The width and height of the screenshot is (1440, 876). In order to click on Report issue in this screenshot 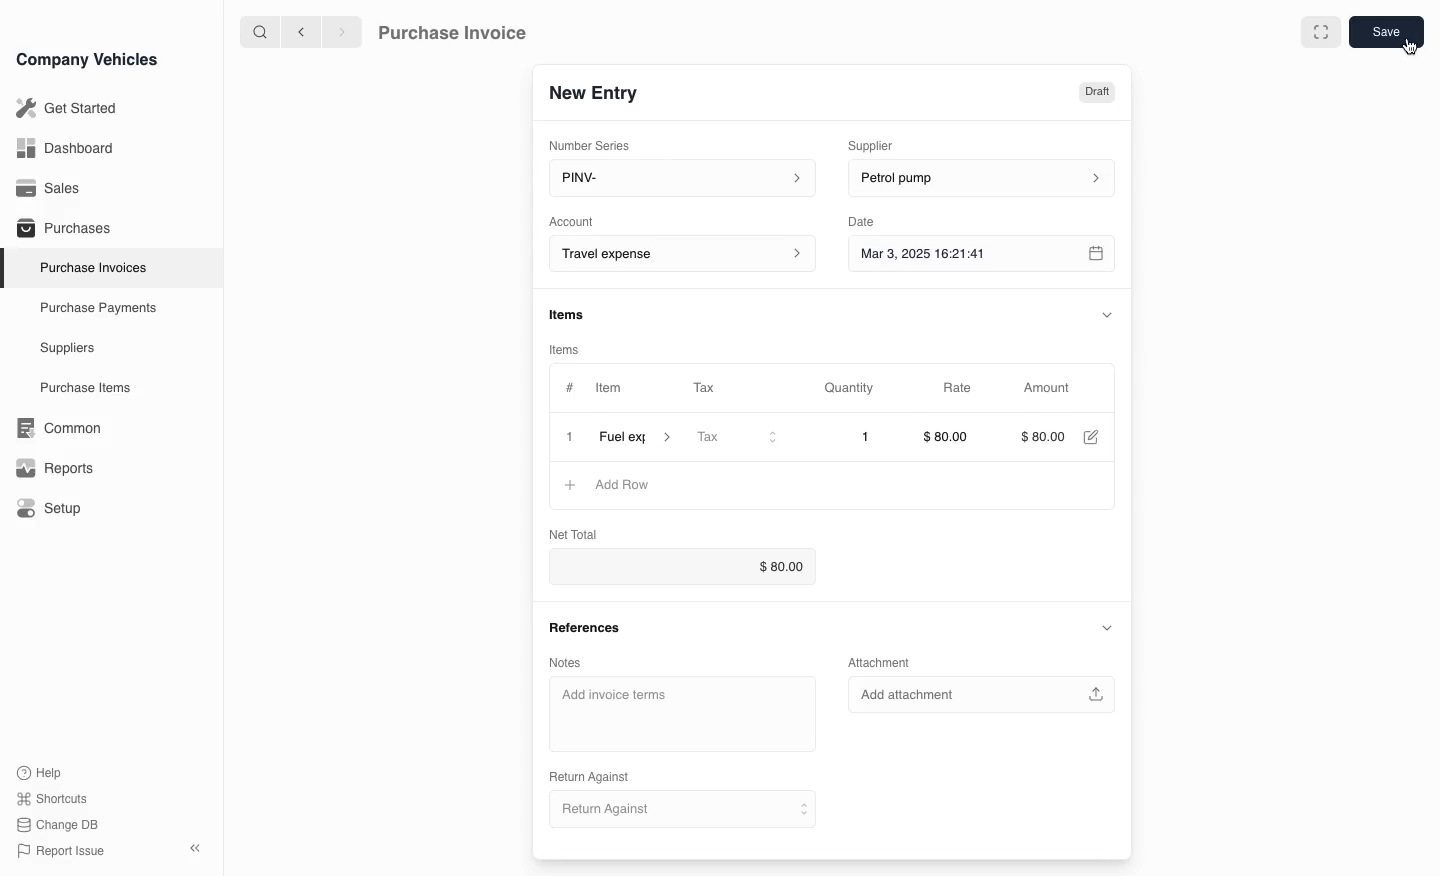, I will do `click(64, 852)`.